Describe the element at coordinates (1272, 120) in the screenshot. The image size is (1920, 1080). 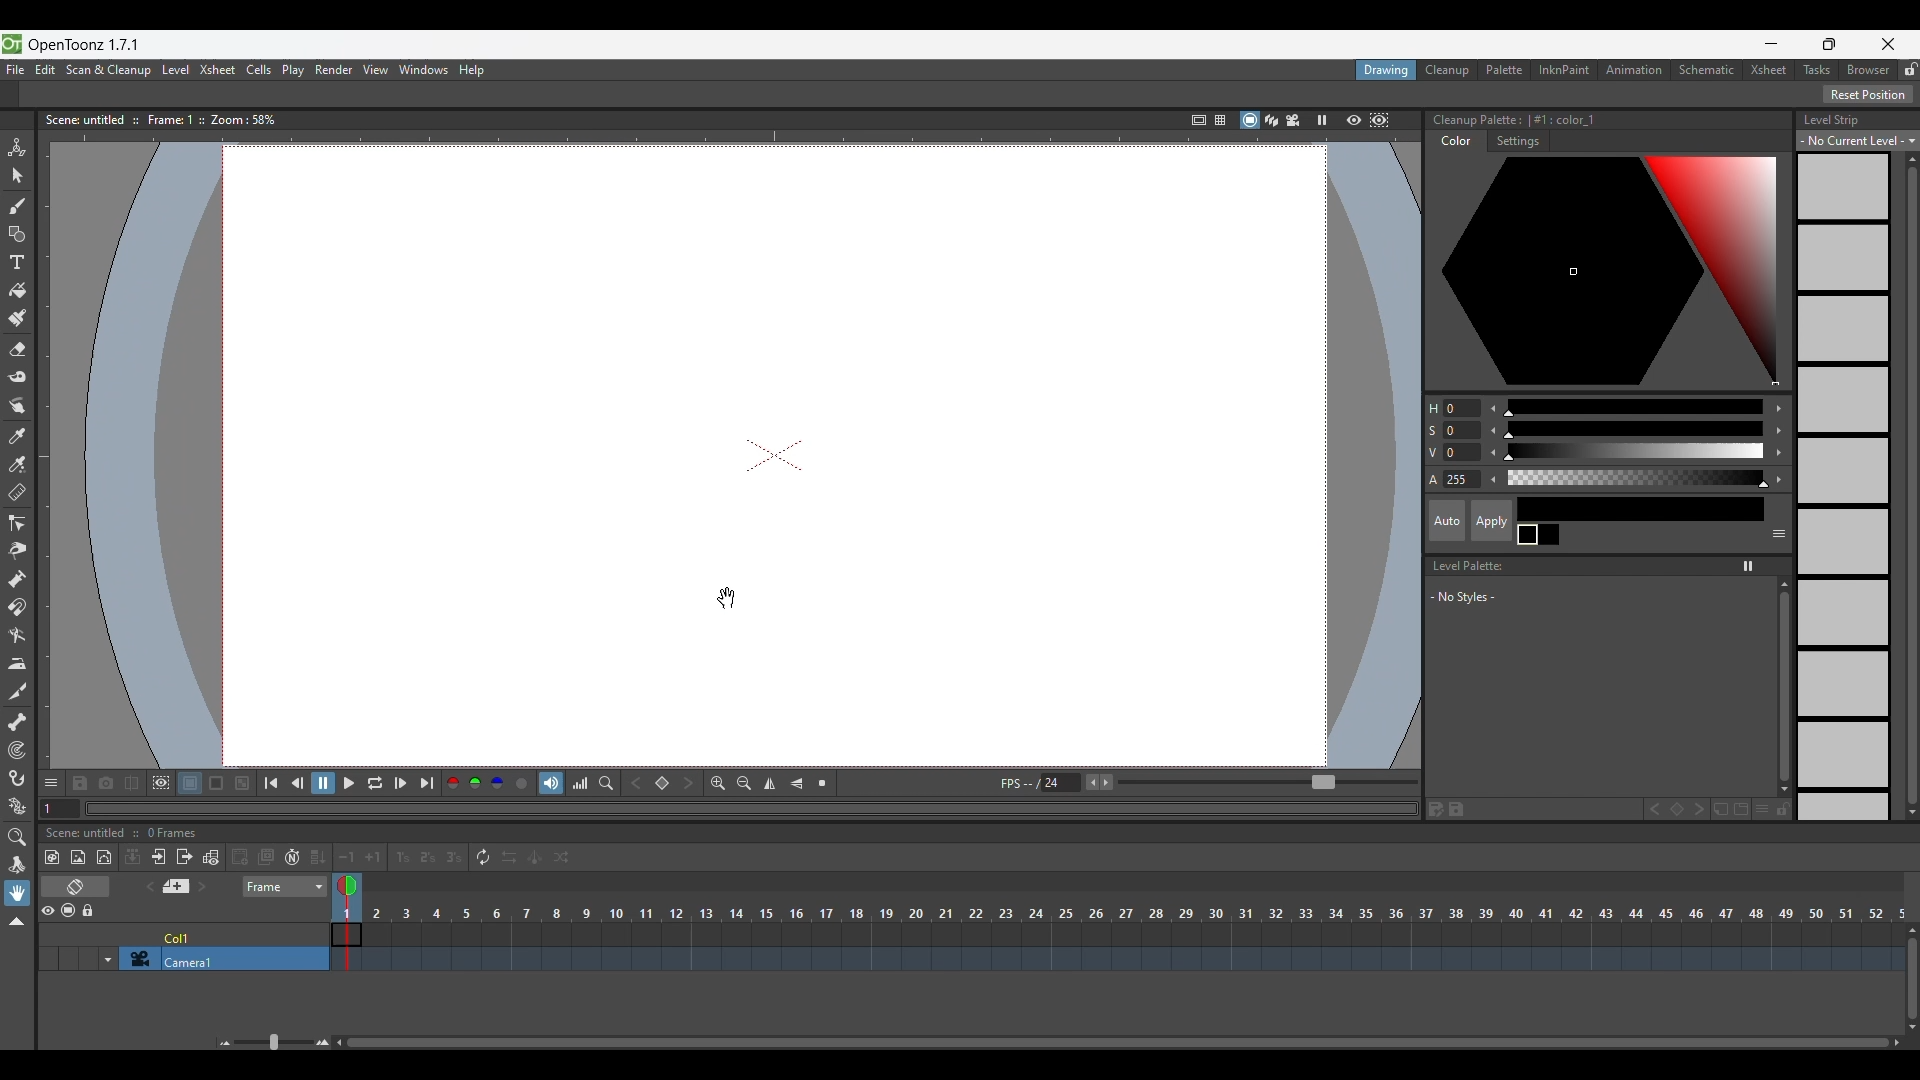
I see `3D view` at that location.